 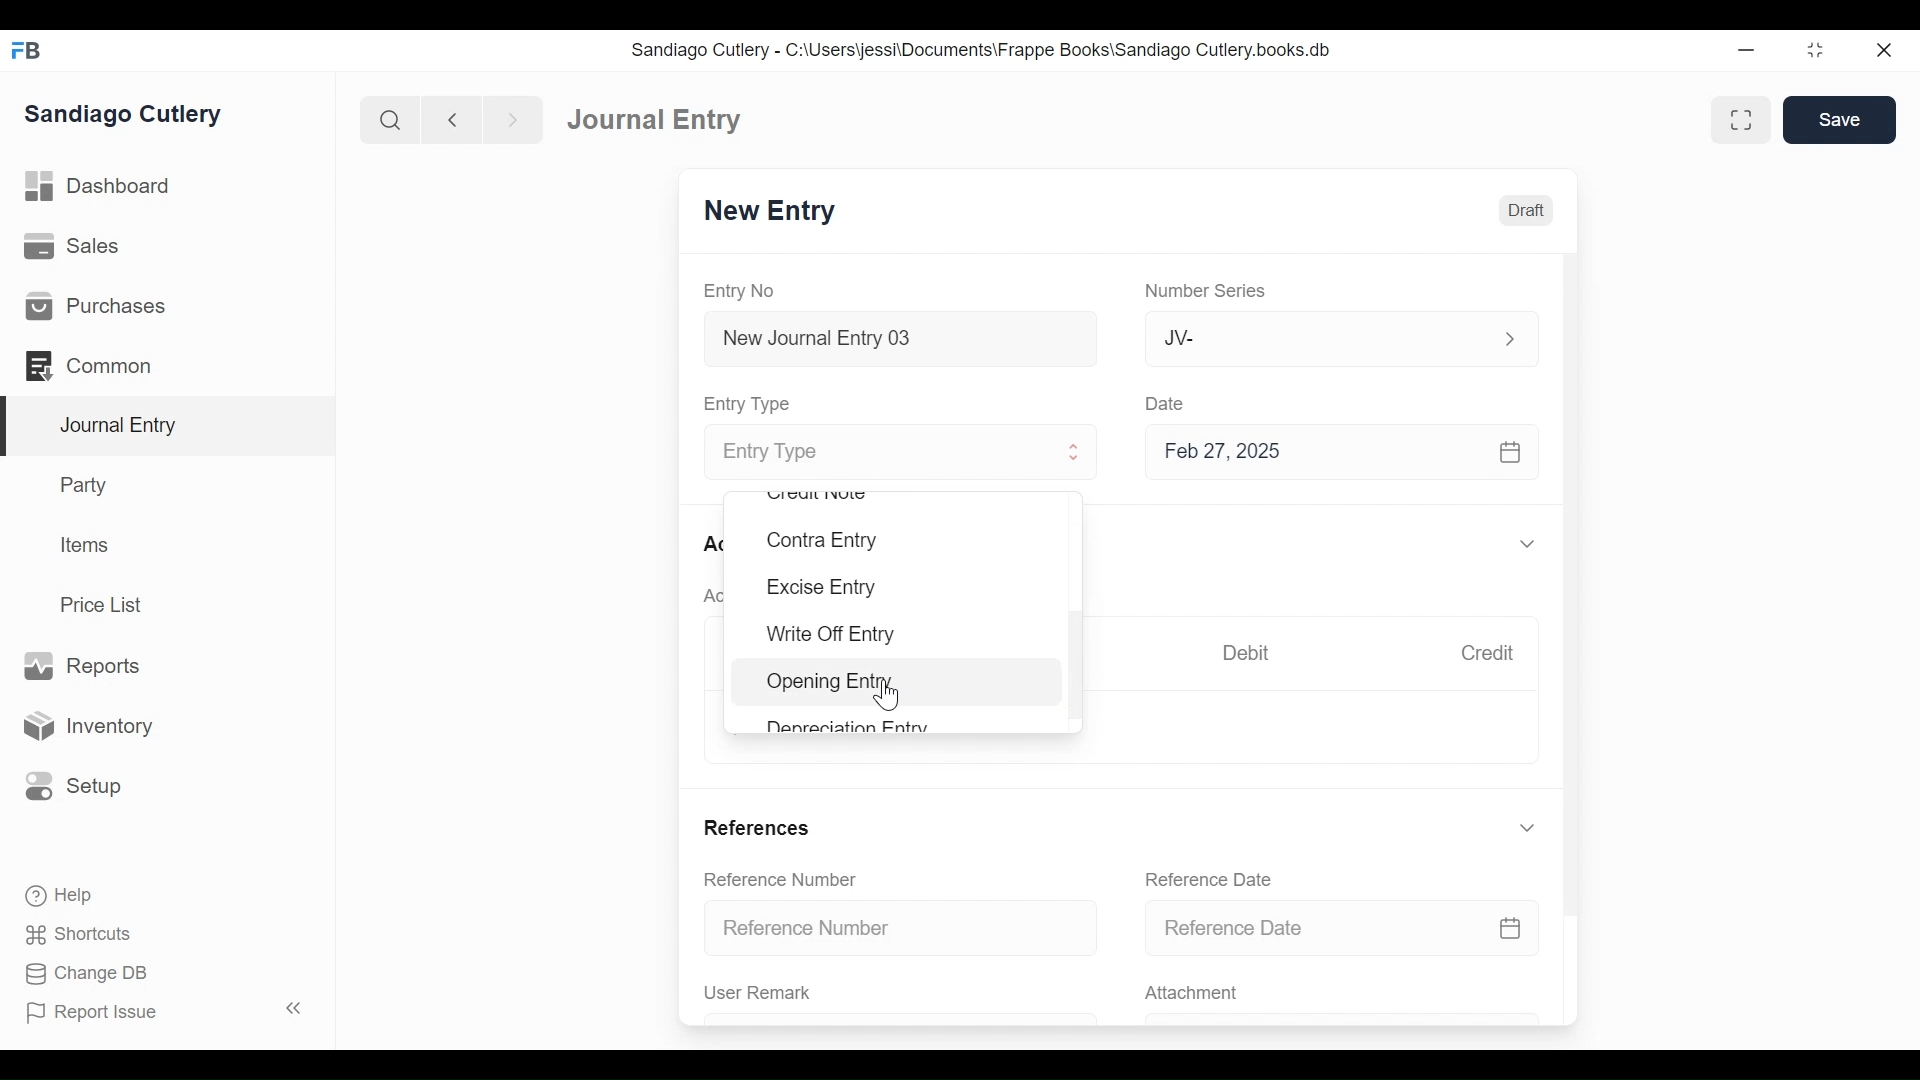 I want to click on Expand, so click(x=1530, y=543).